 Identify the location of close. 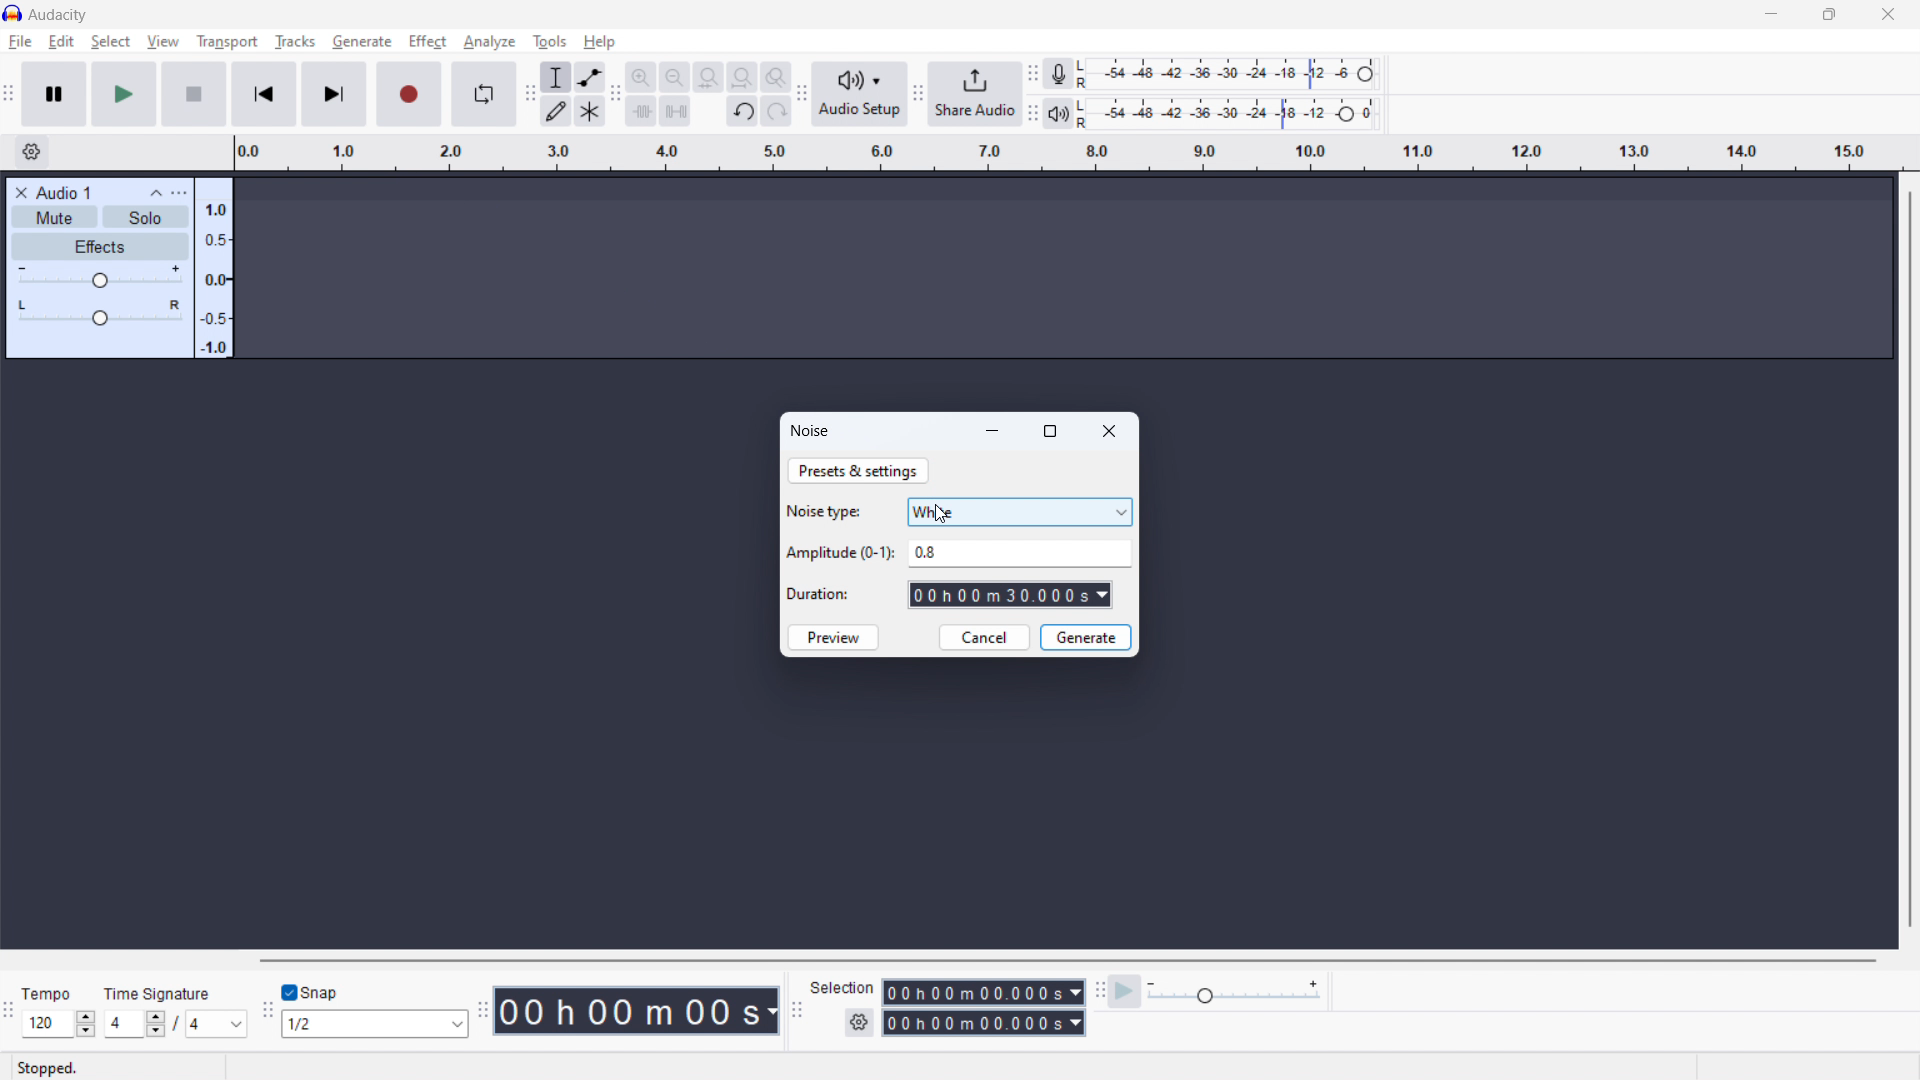
(1887, 14).